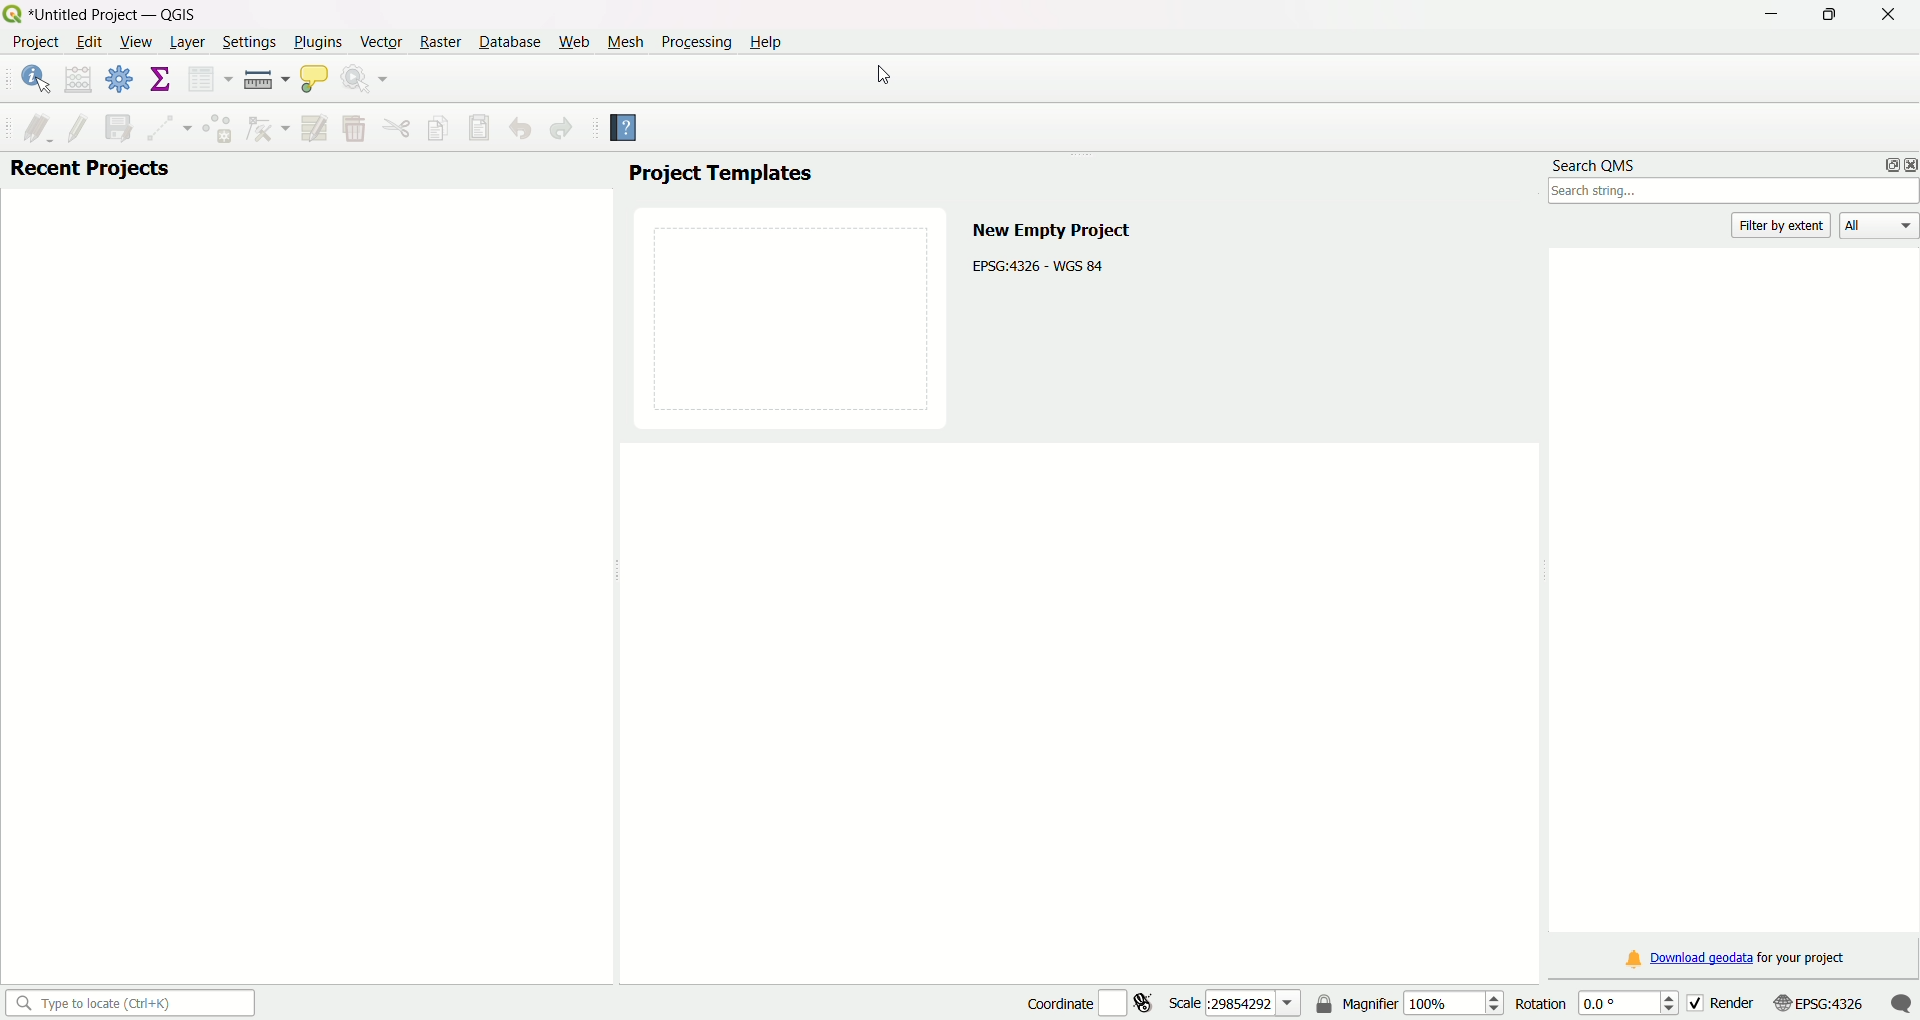 The image size is (1920, 1020). Describe the element at coordinates (1590, 1002) in the screenshot. I see `rotation` at that location.